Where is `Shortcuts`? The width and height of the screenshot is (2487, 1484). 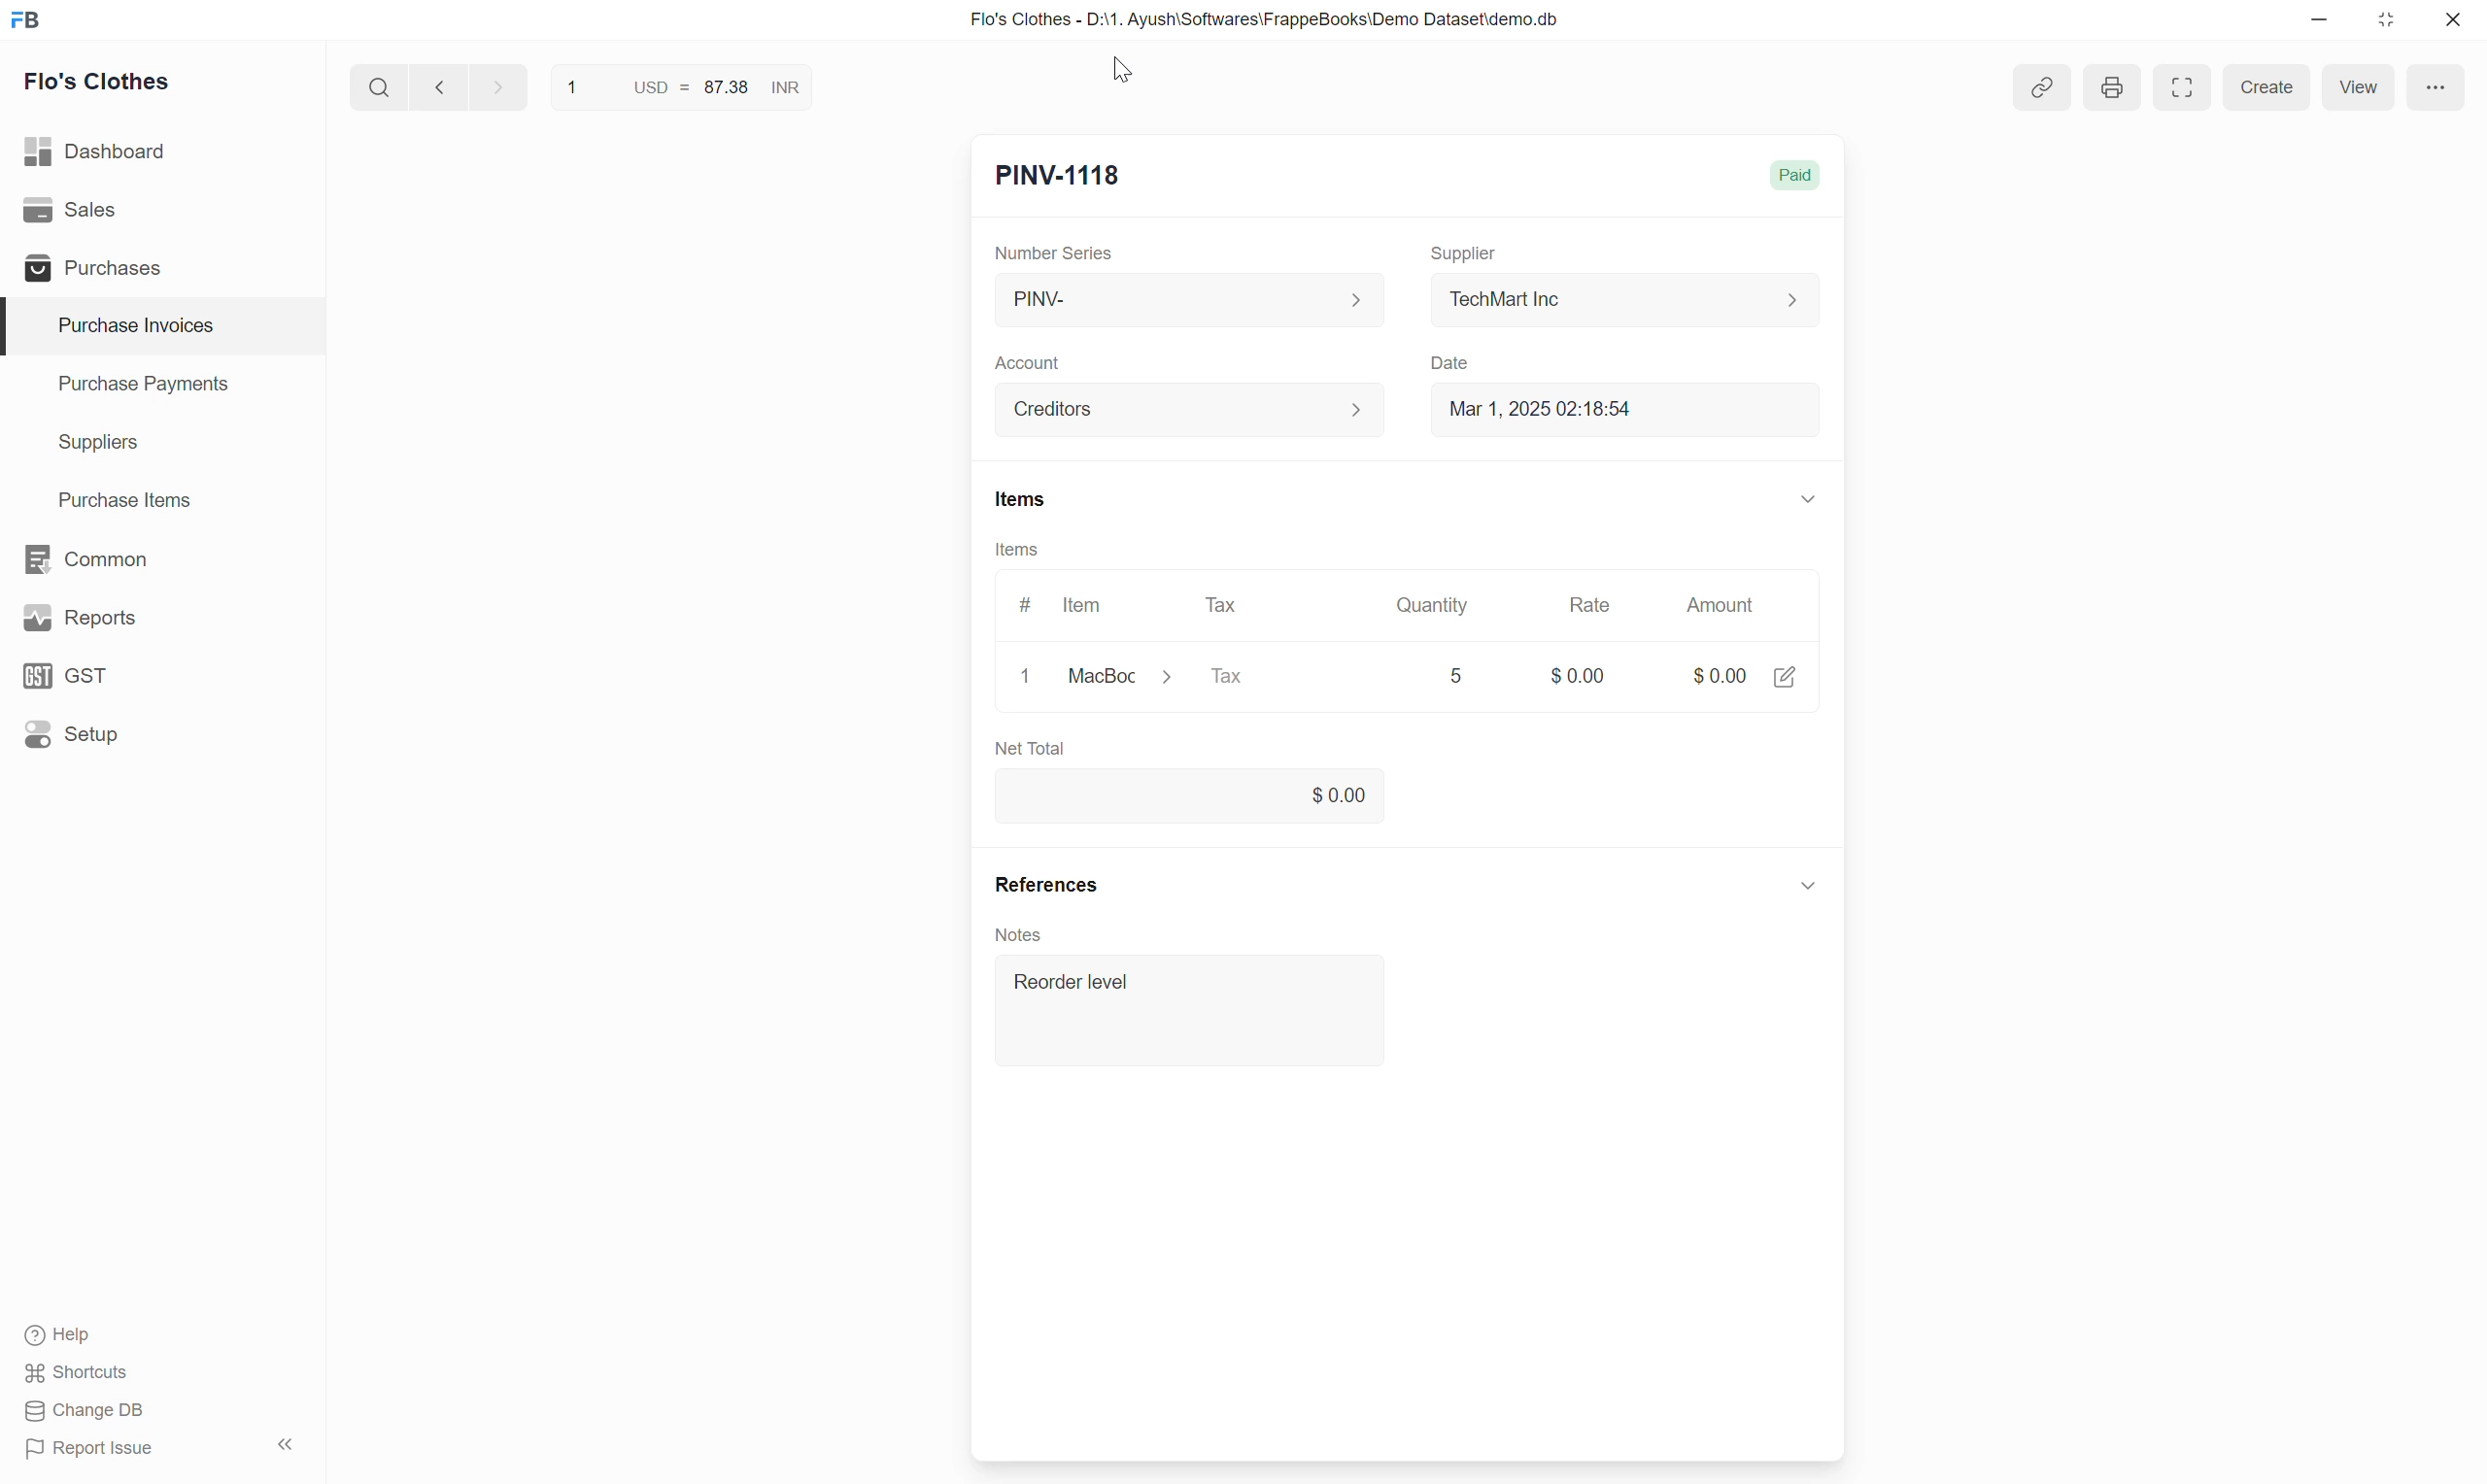 Shortcuts is located at coordinates (77, 1373).